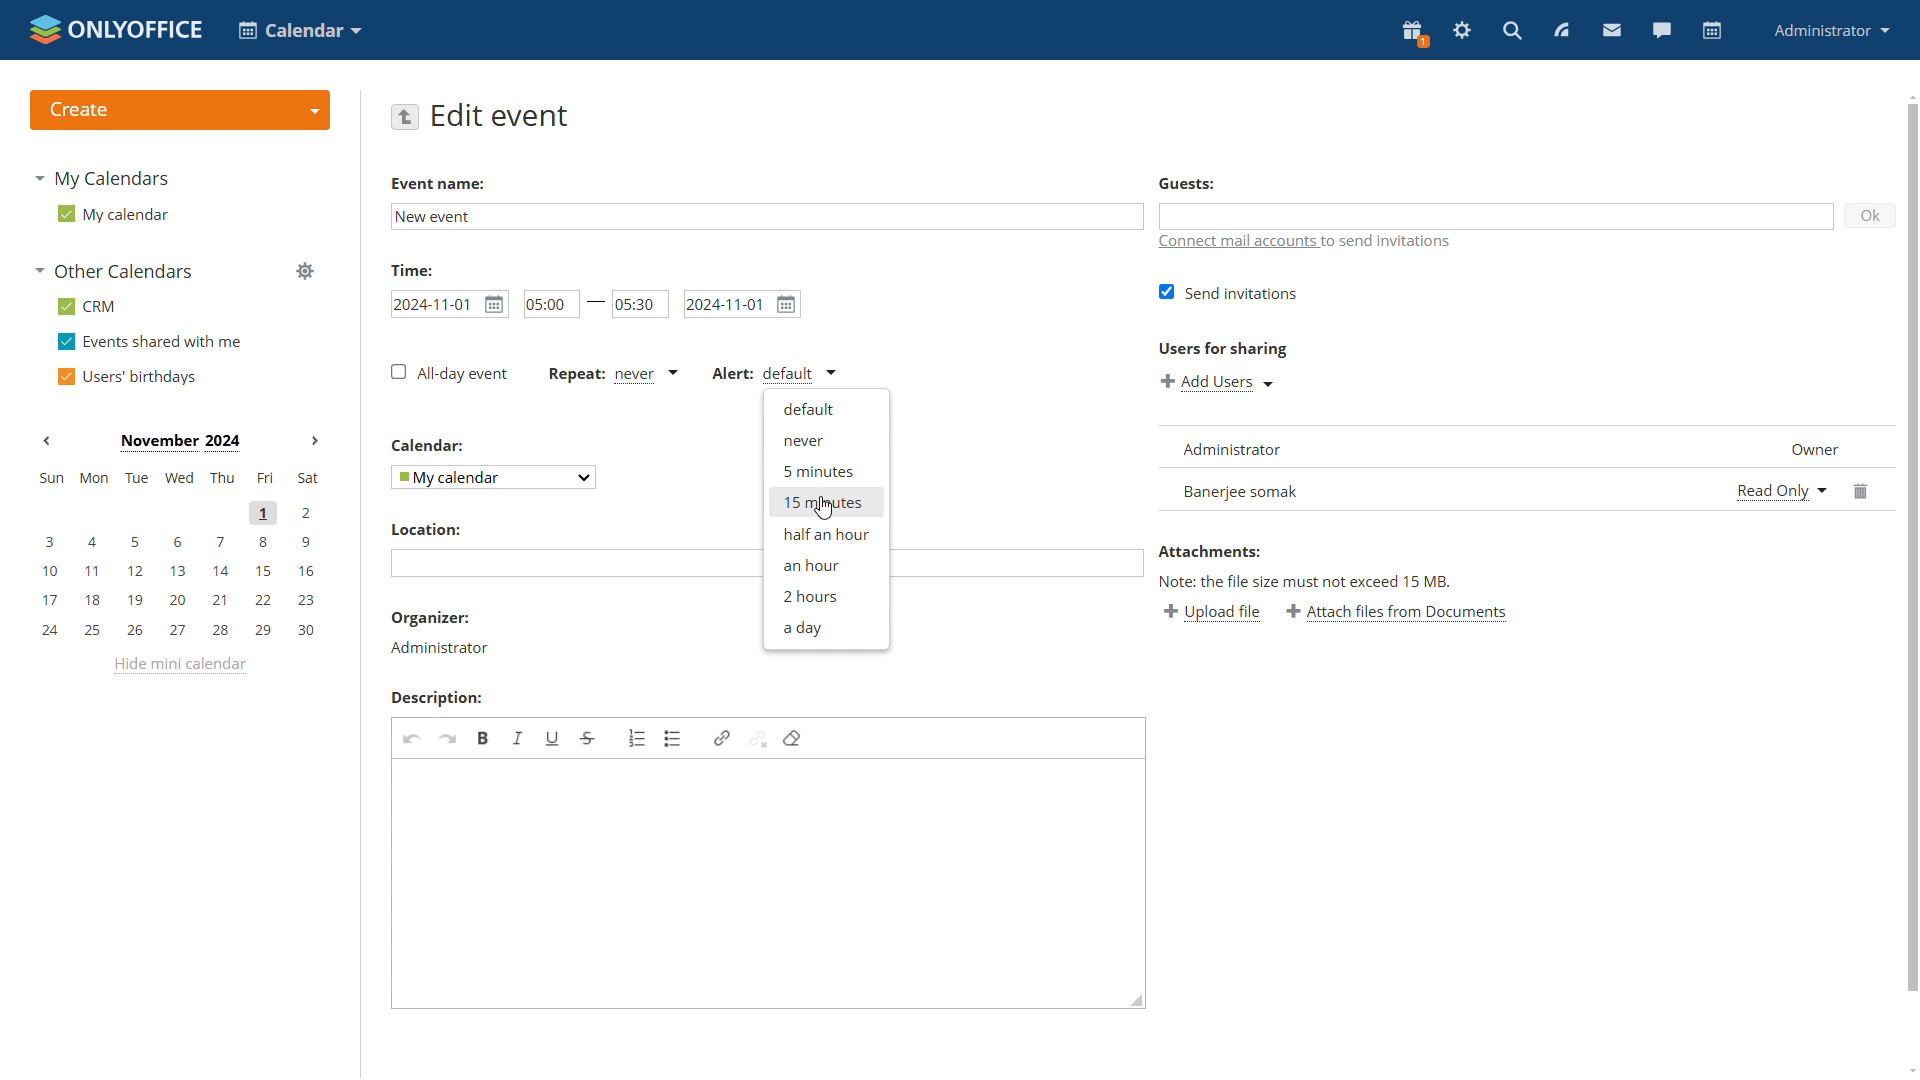 This screenshot has height=1080, width=1920. Describe the element at coordinates (116, 217) in the screenshot. I see `my calendar` at that location.